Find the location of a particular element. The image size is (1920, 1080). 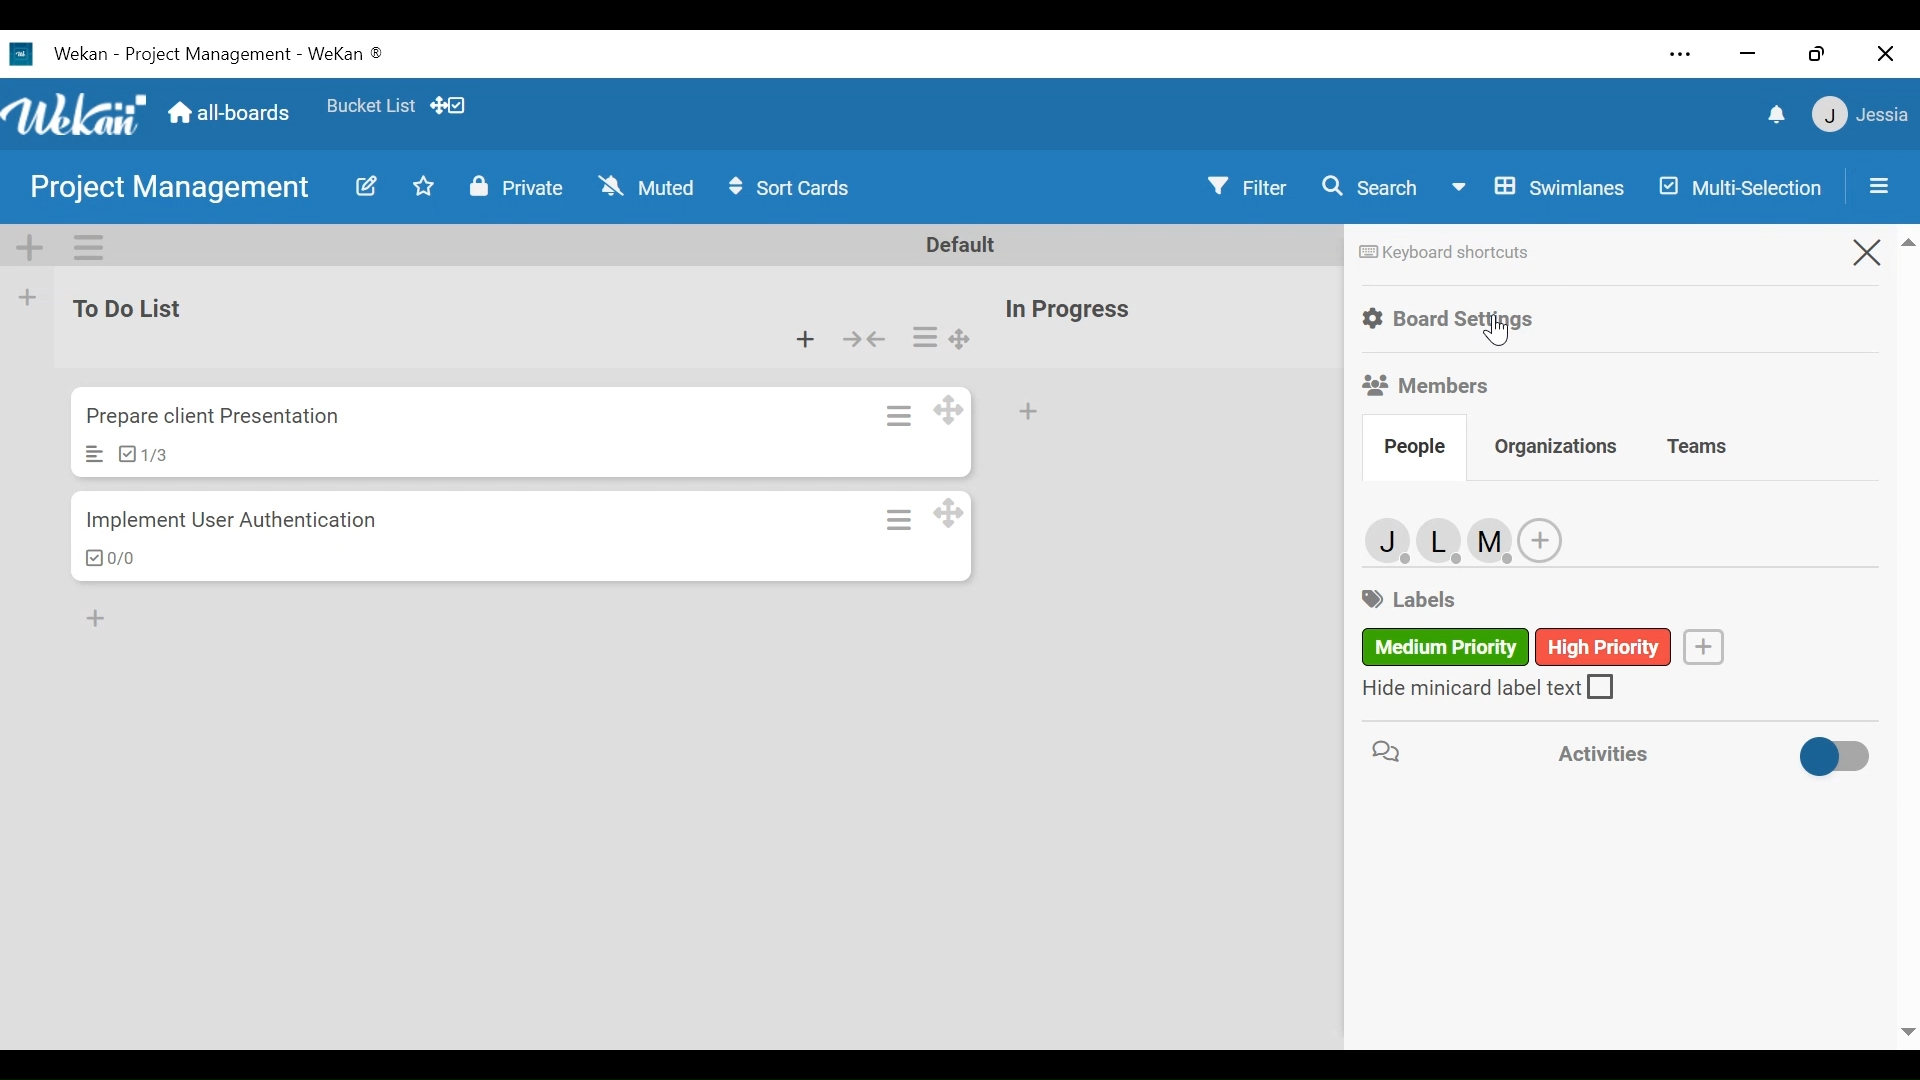

Home (all-boards) is located at coordinates (232, 113).